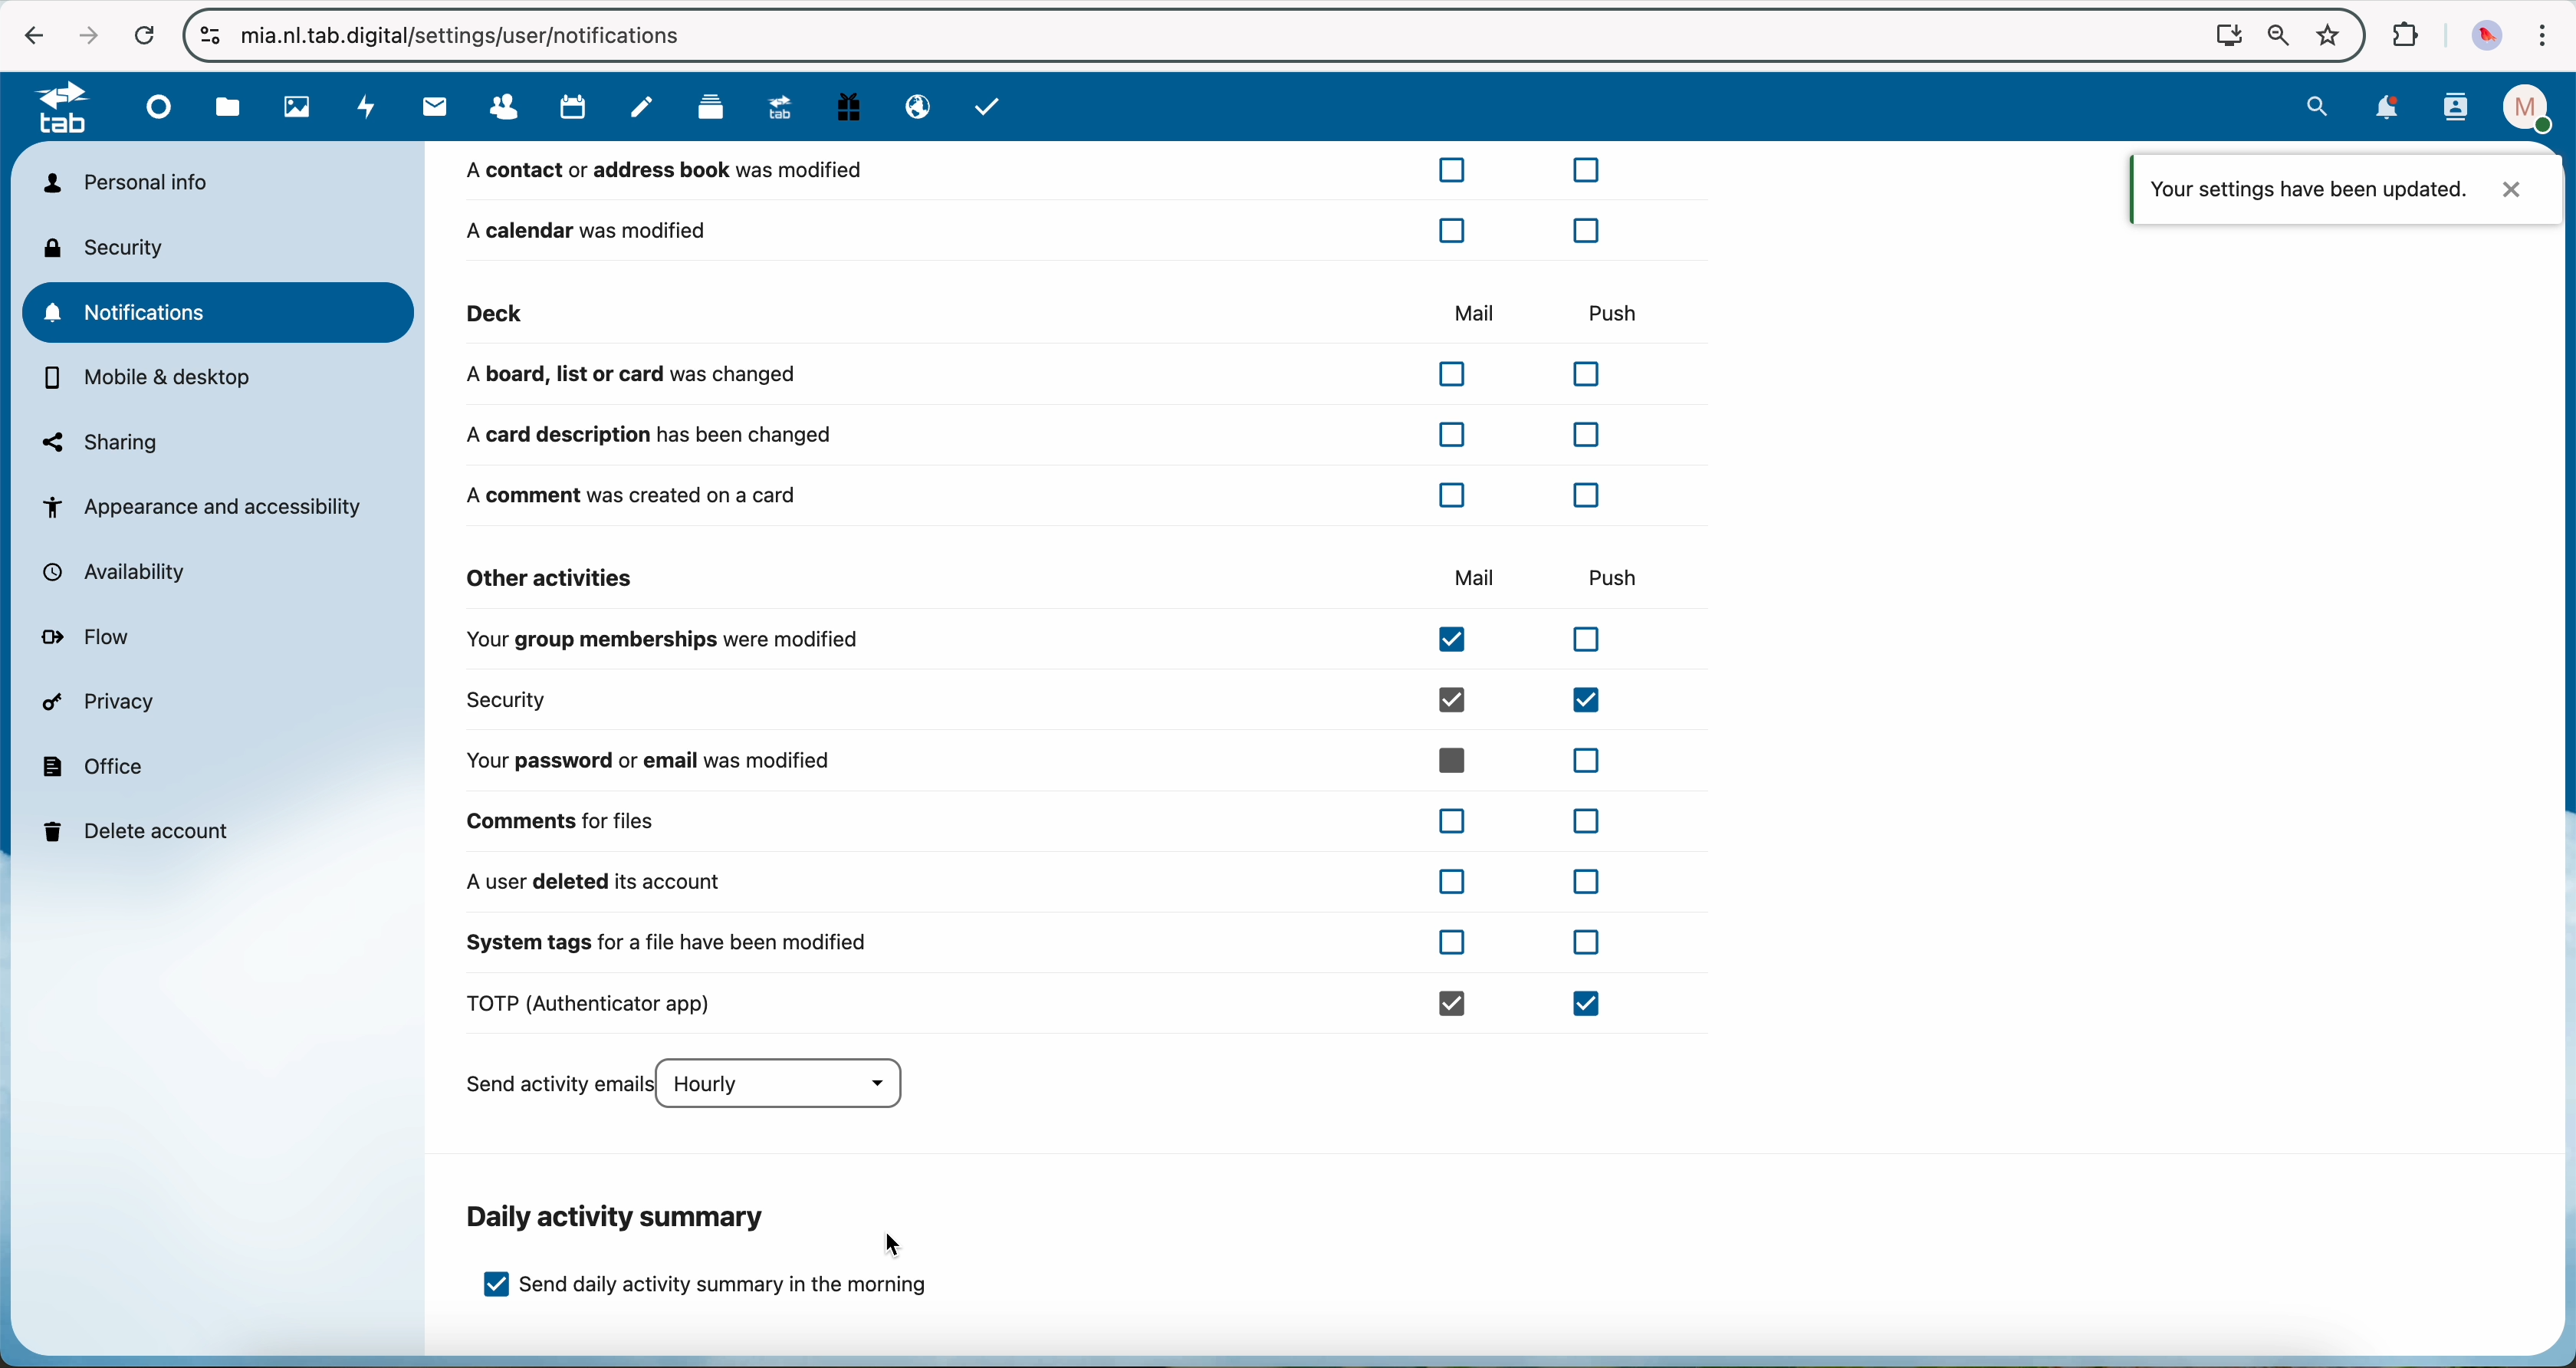 This screenshot has height=1368, width=2576. I want to click on mobile and desktop, so click(151, 380).